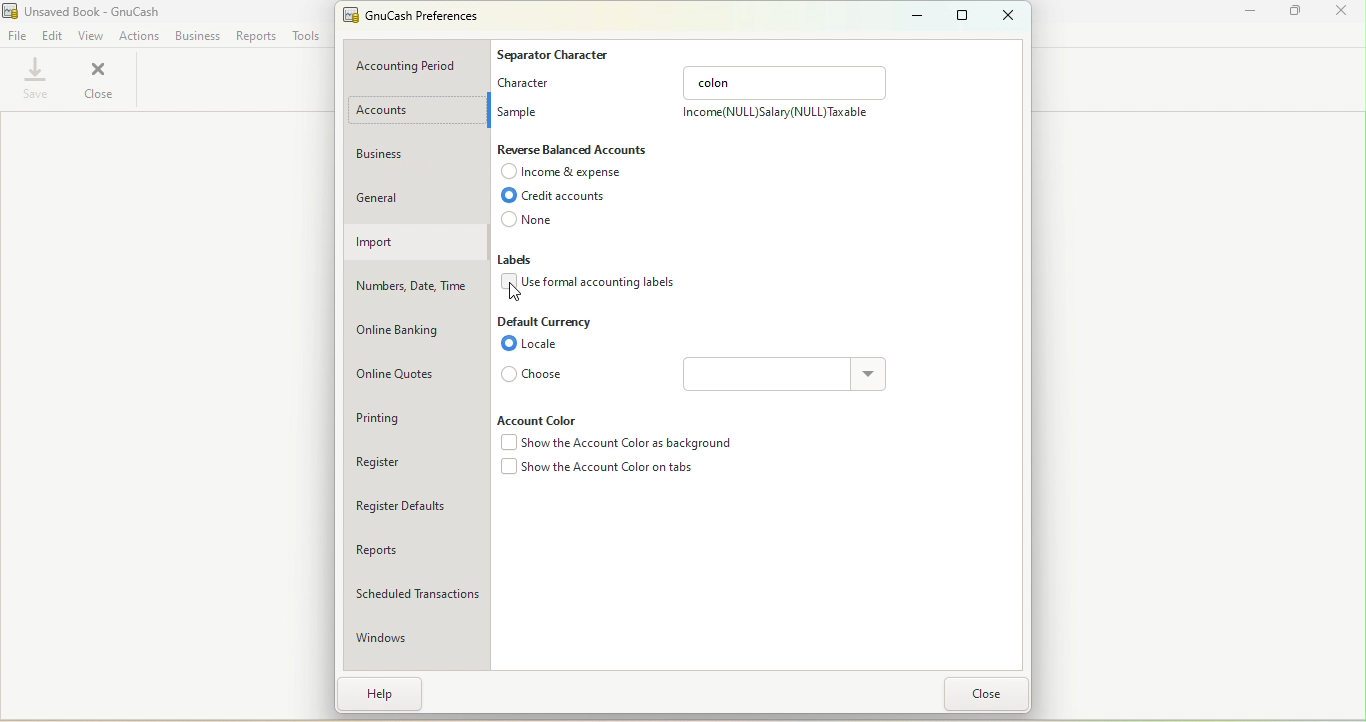 This screenshot has height=722, width=1366. I want to click on Register, so click(415, 466).